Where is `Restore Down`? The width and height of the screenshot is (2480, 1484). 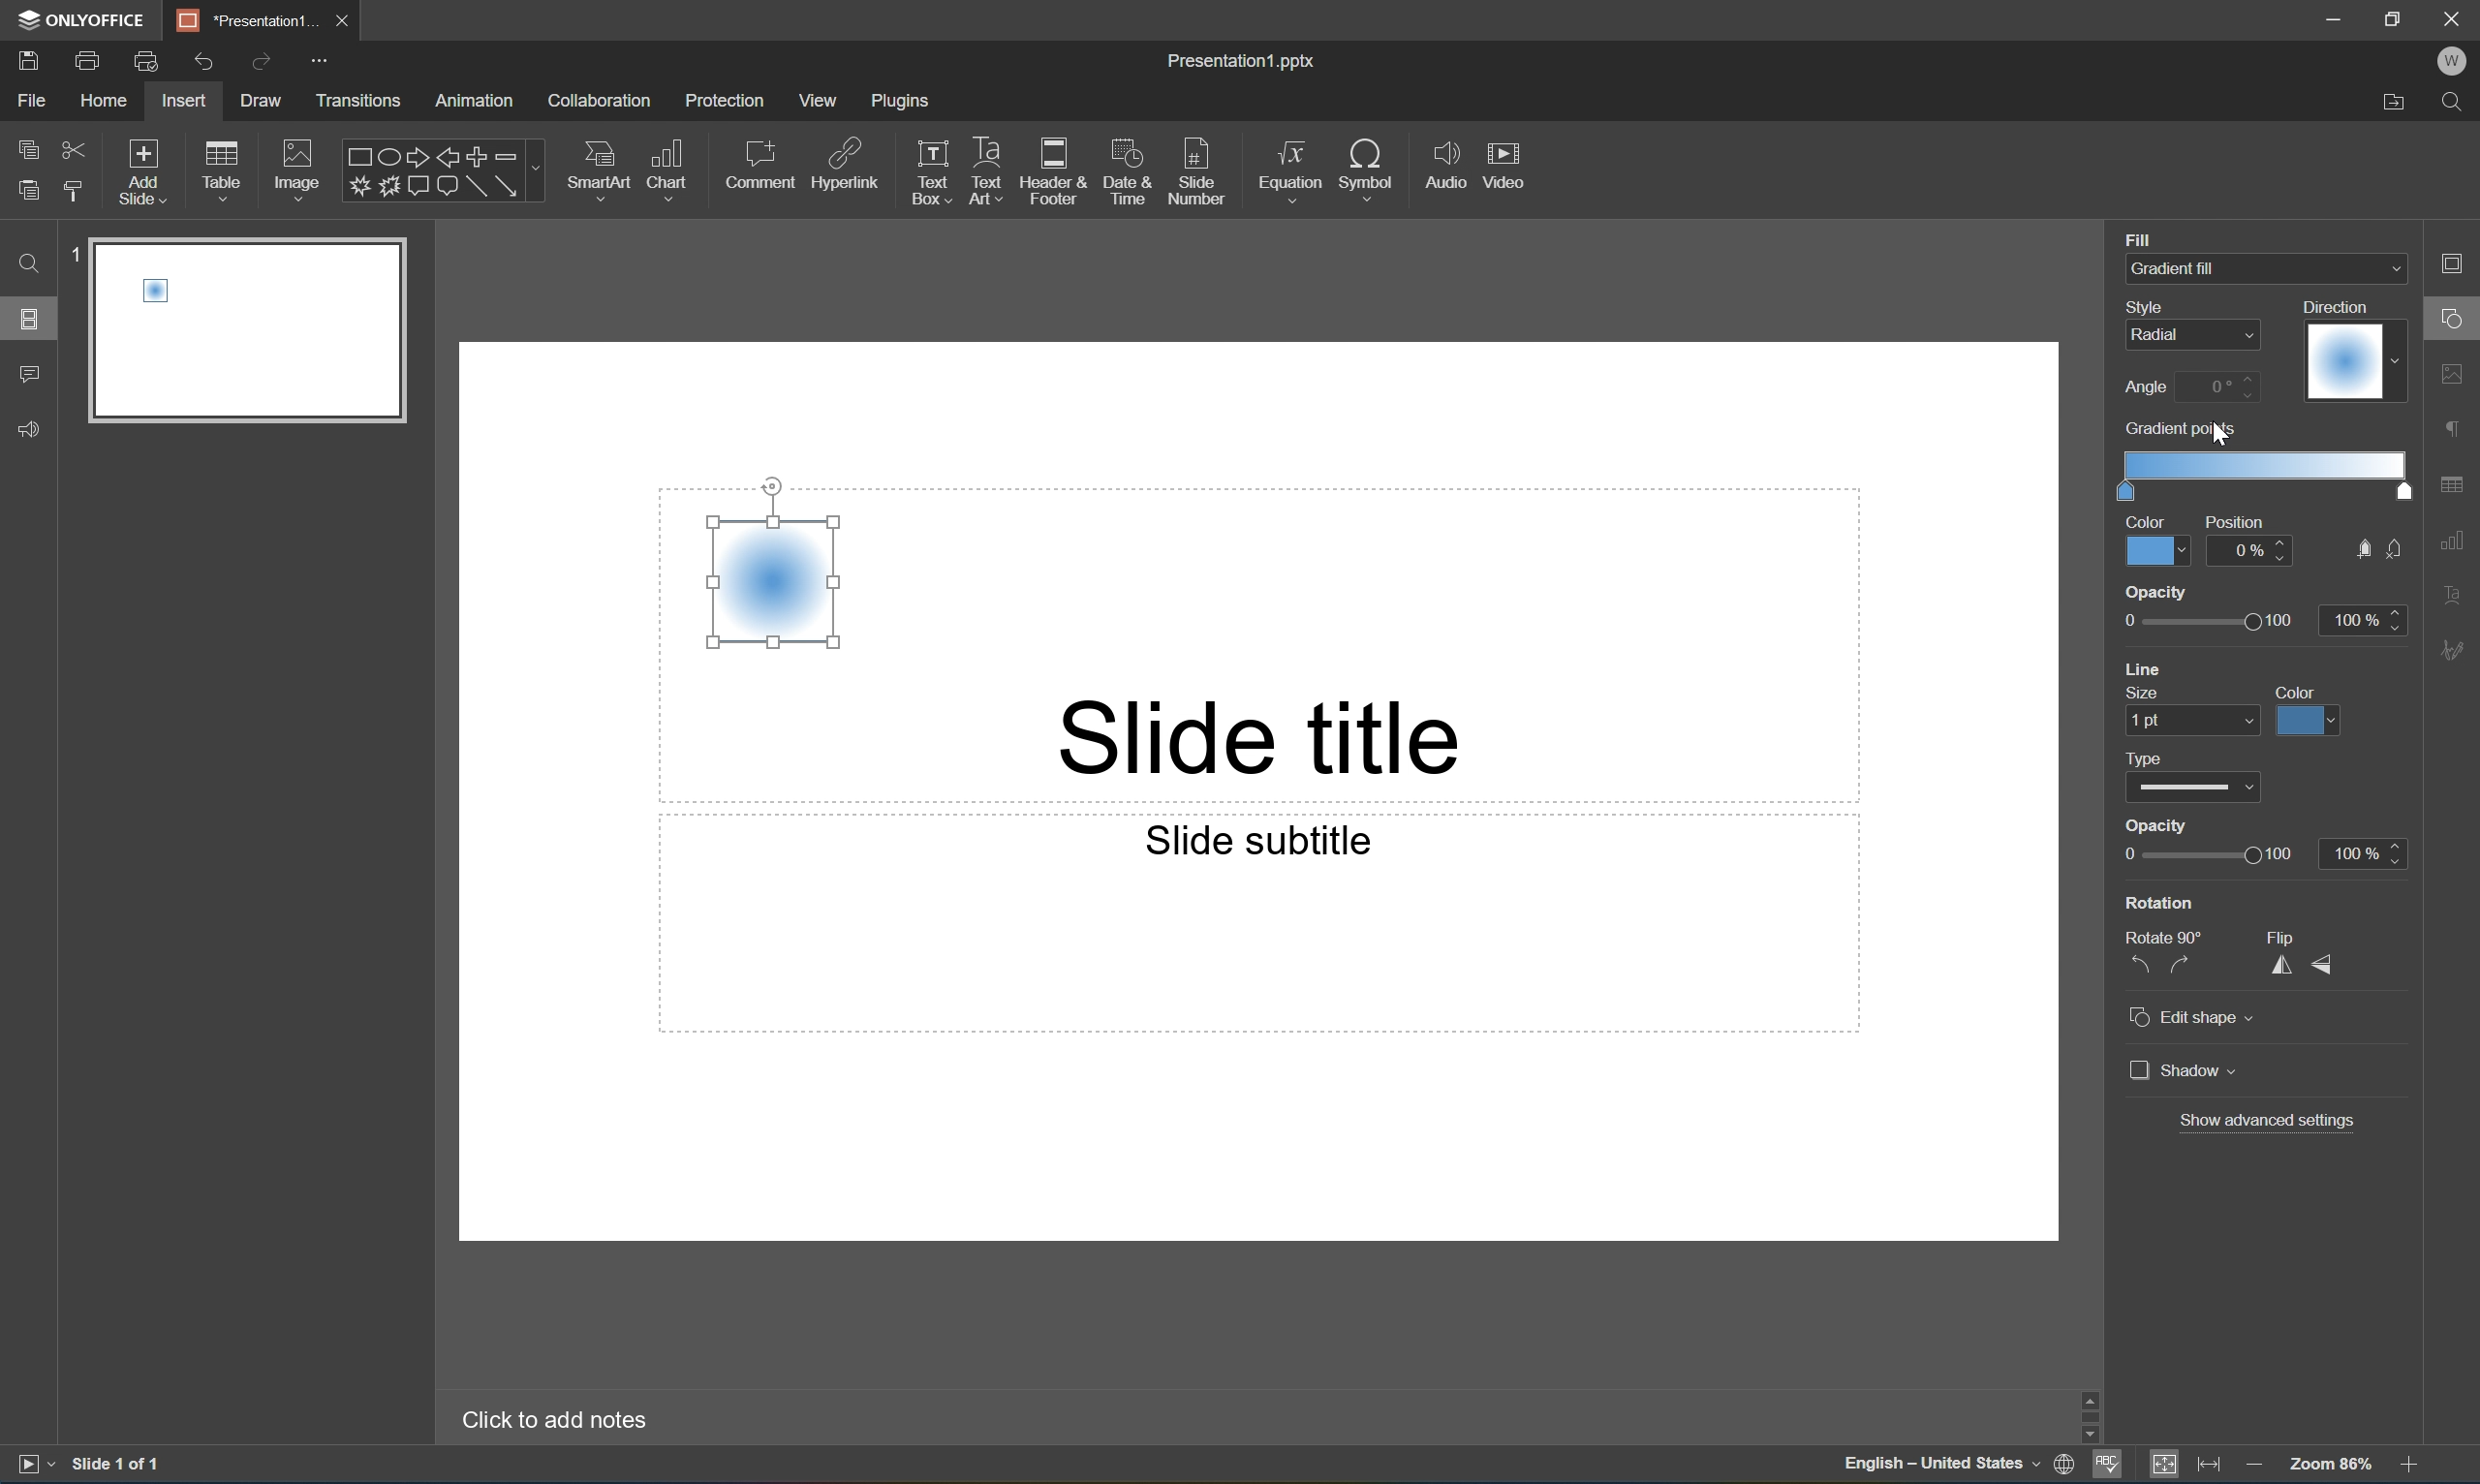
Restore Down is located at coordinates (2395, 15).